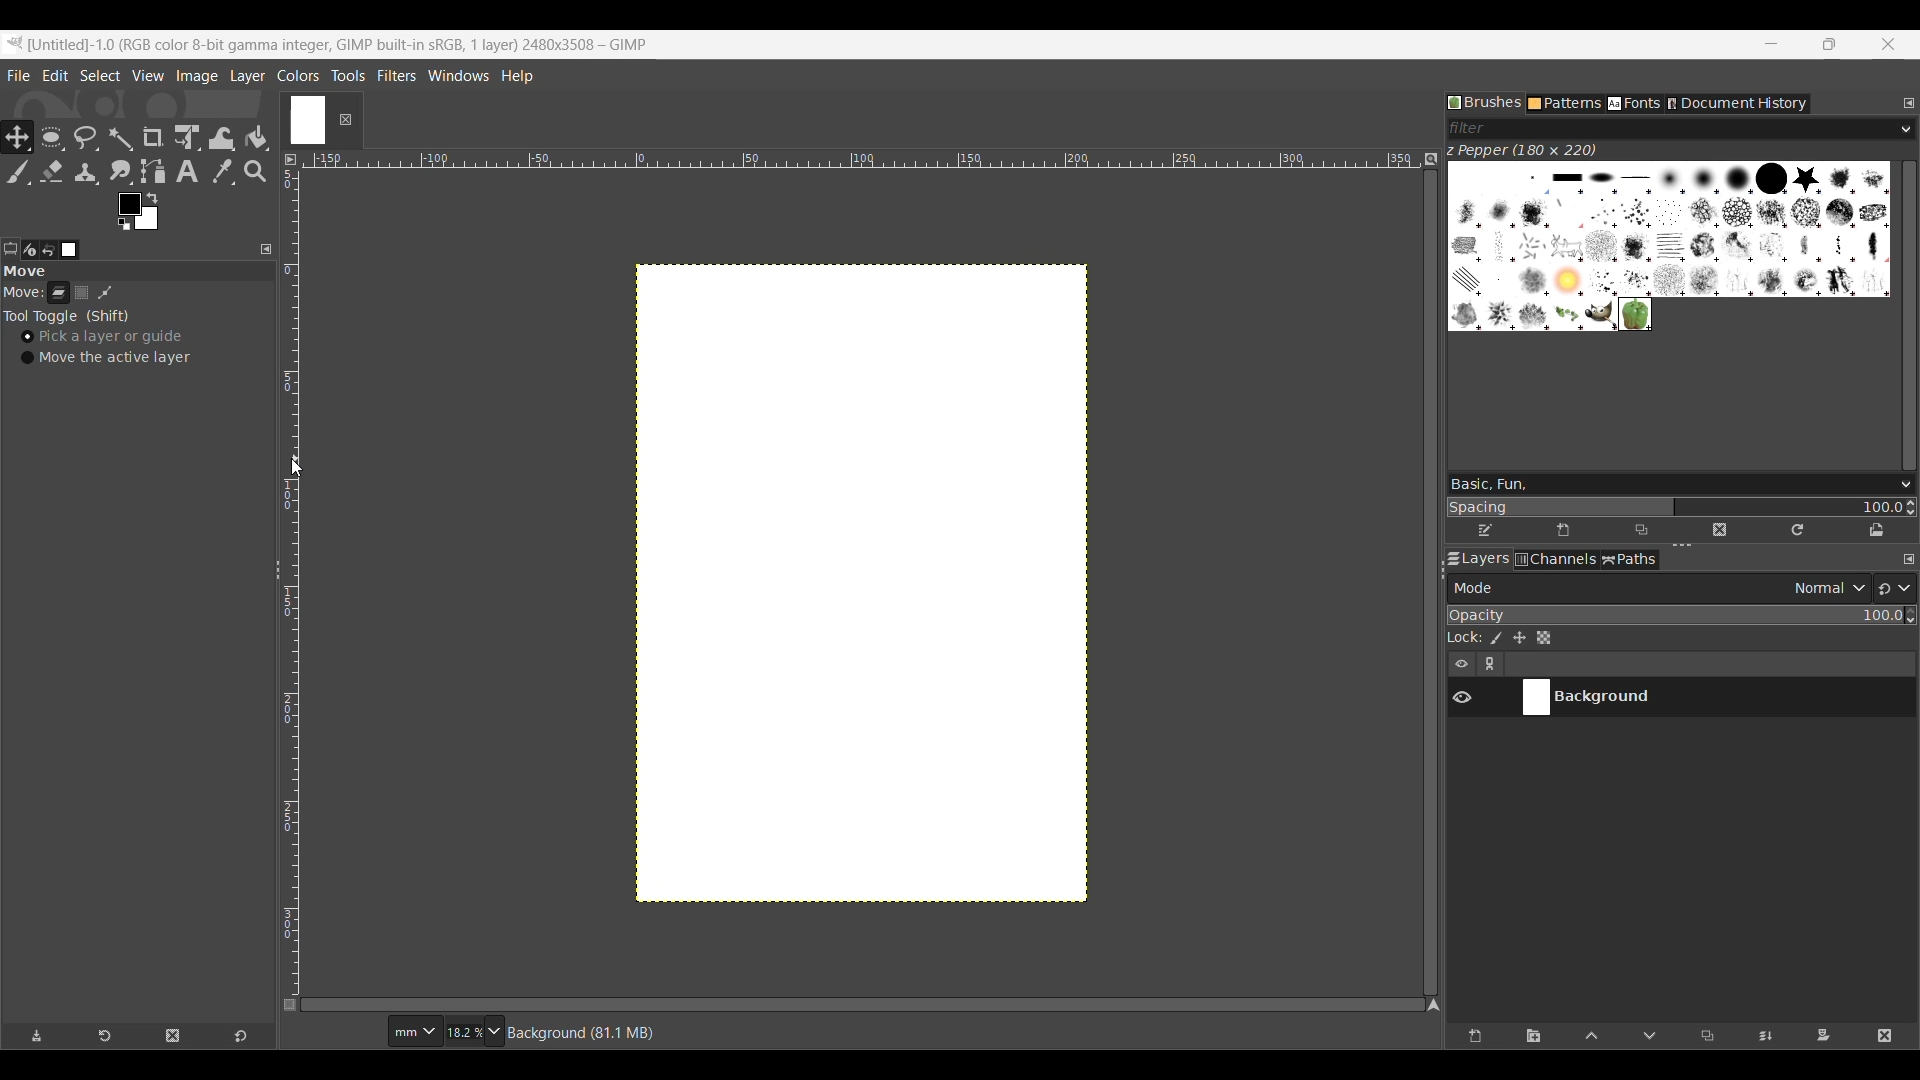 The image size is (1920, 1080). I want to click on Images, so click(72, 250).